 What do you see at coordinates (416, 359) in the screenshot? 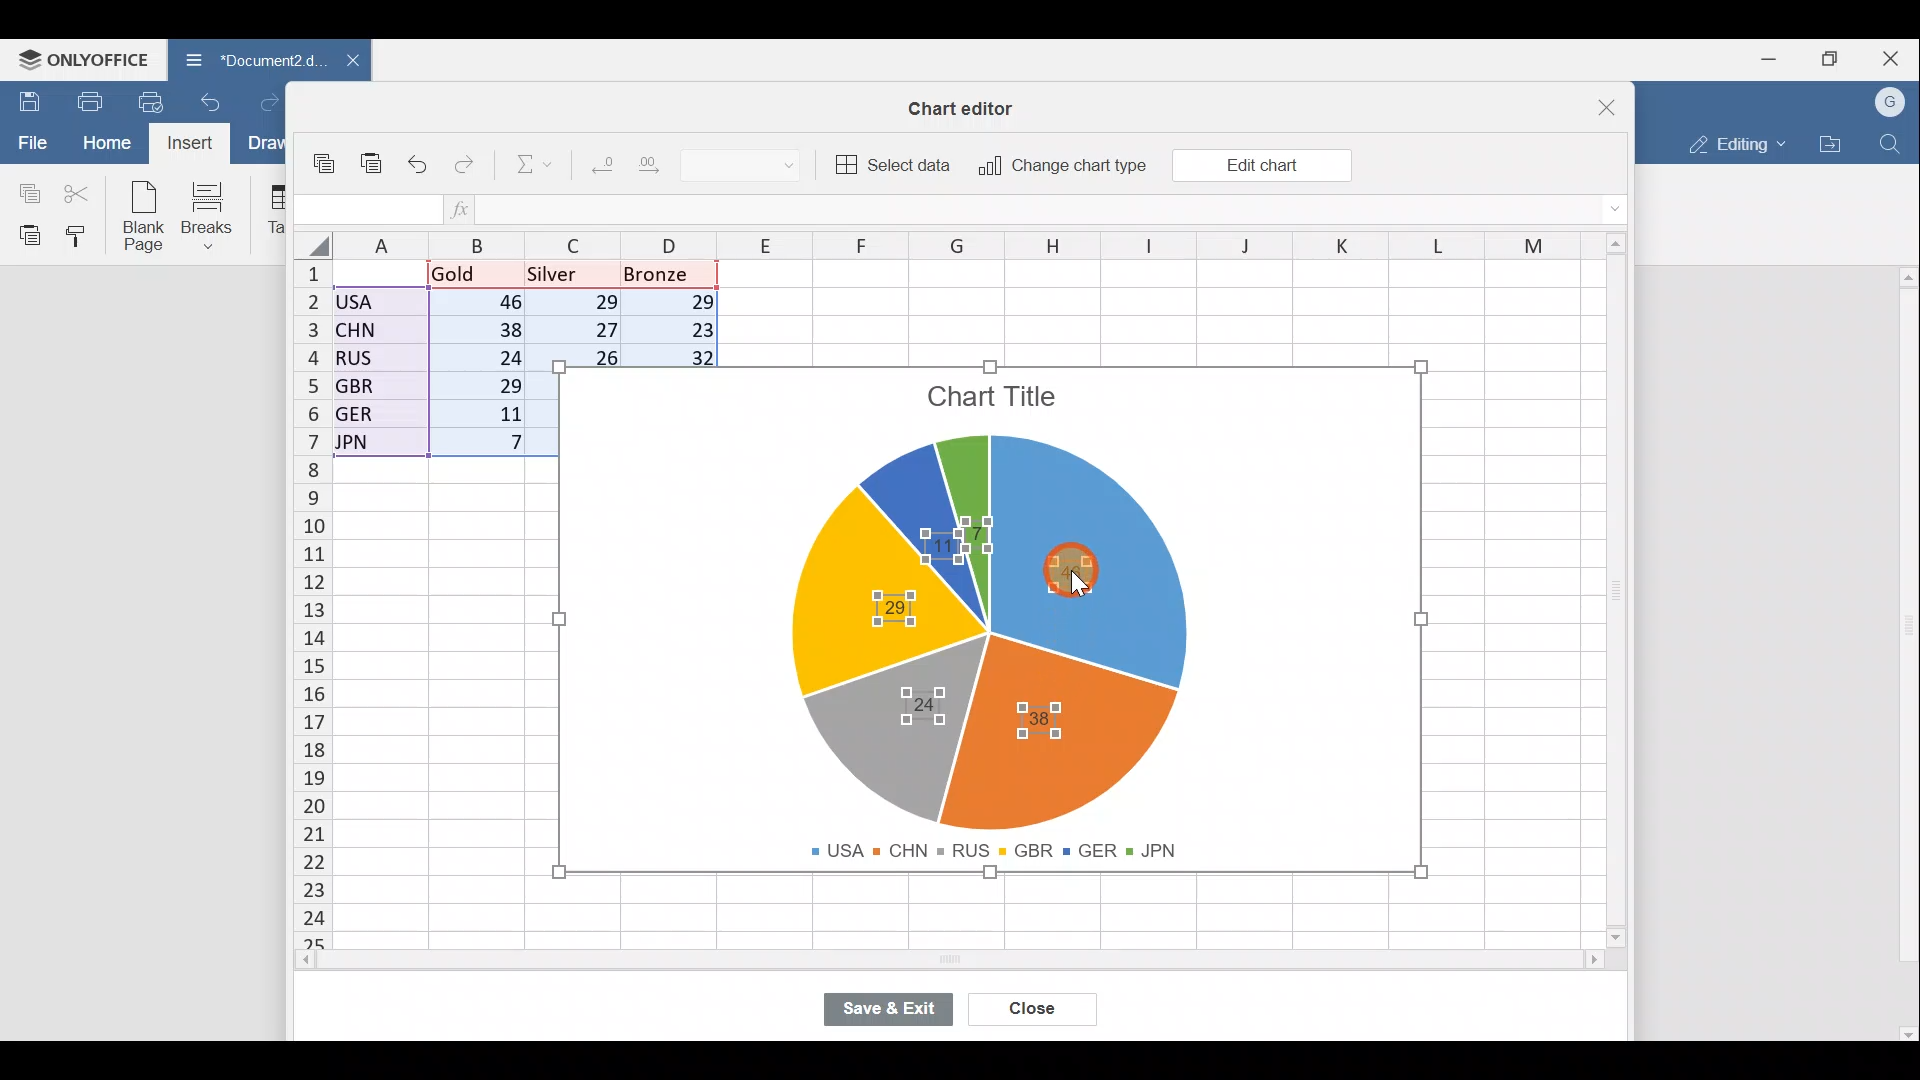
I see `Data` at bounding box center [416, 359].